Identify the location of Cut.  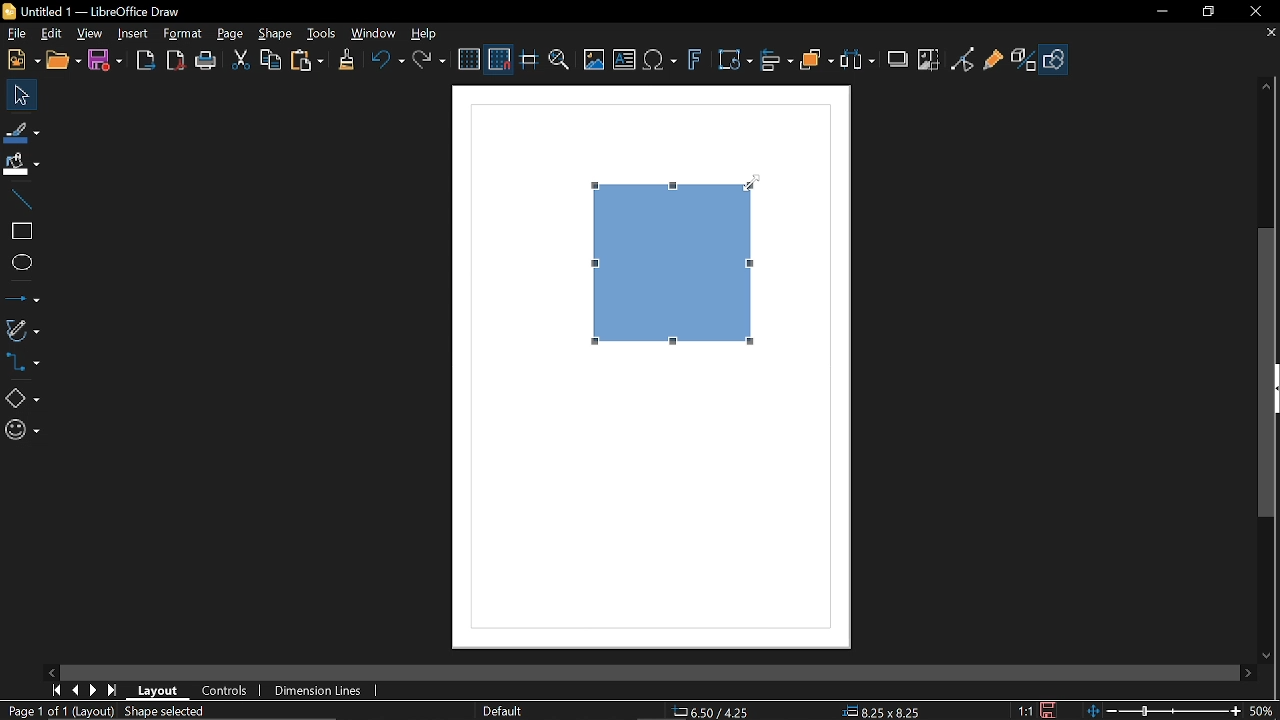
(240, 60).